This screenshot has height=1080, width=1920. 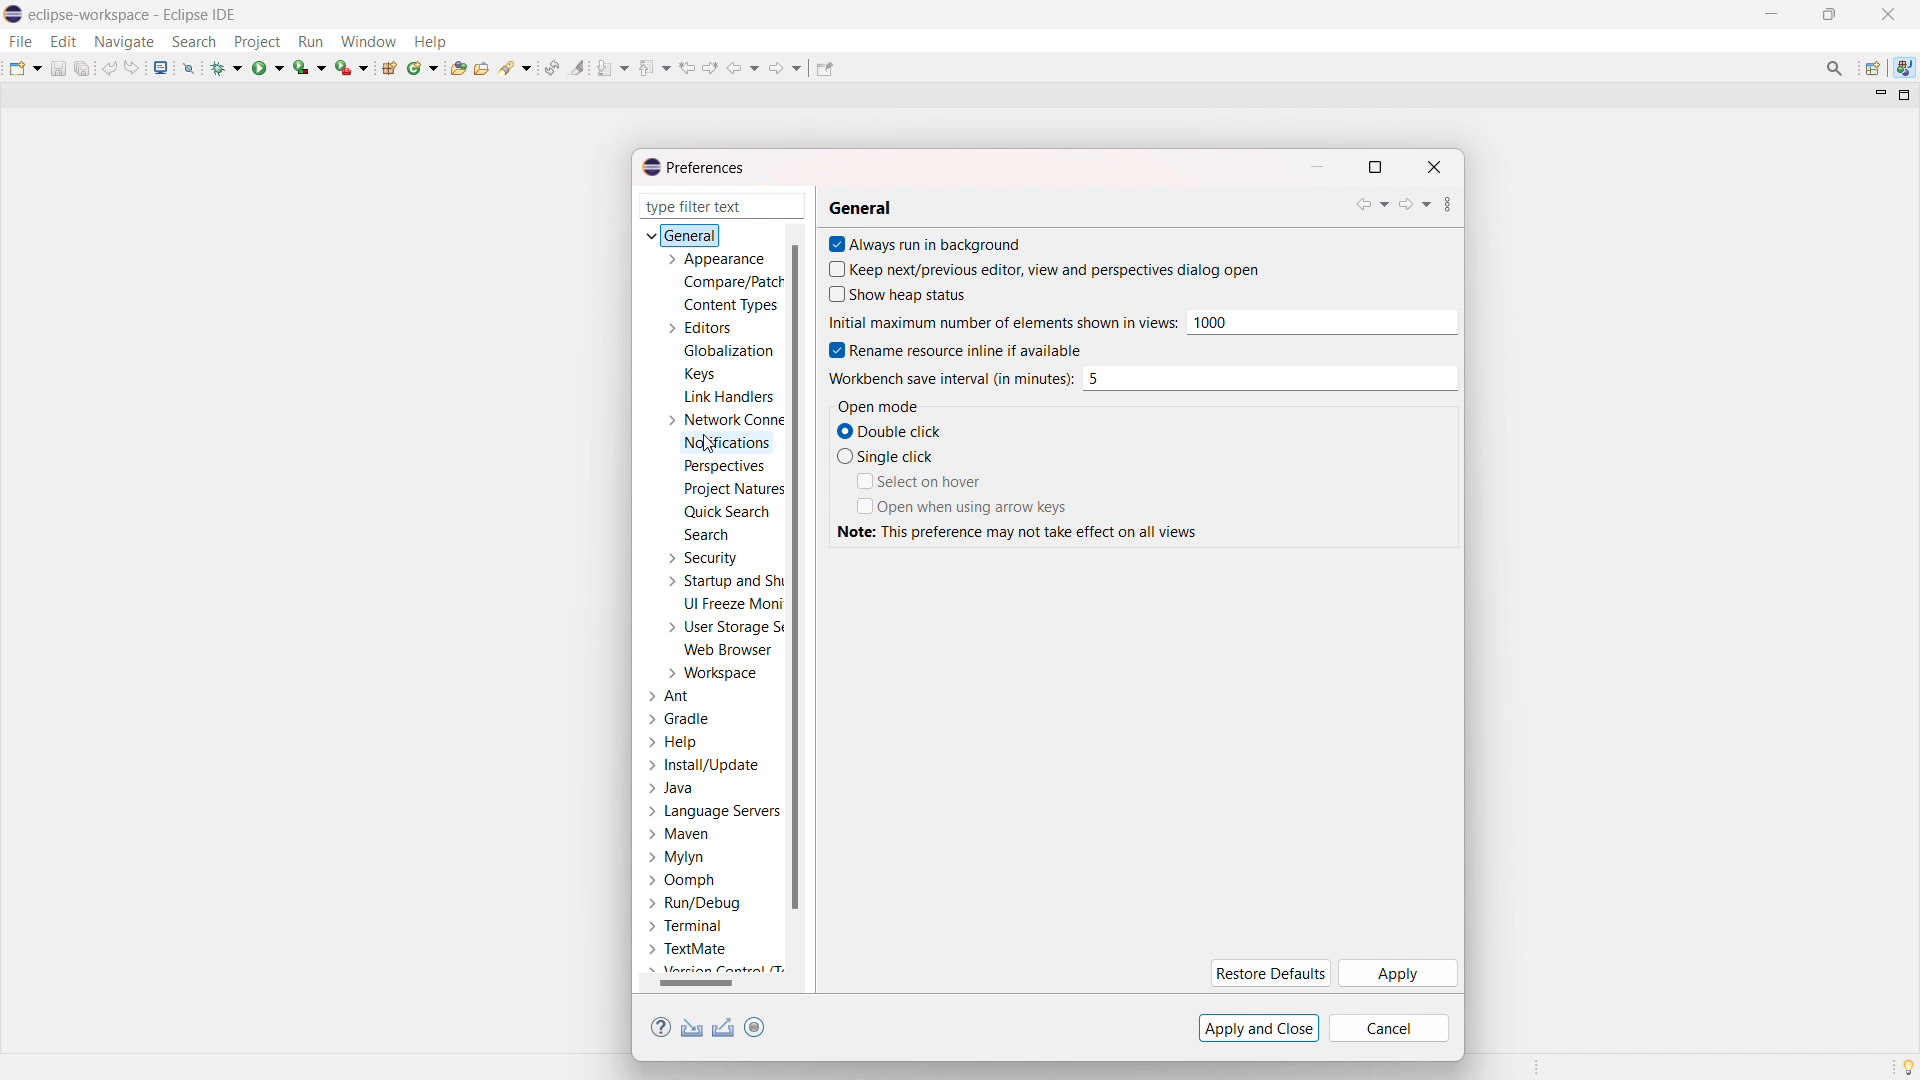 I want to click on compare/patch, so click(x=729, y=283).